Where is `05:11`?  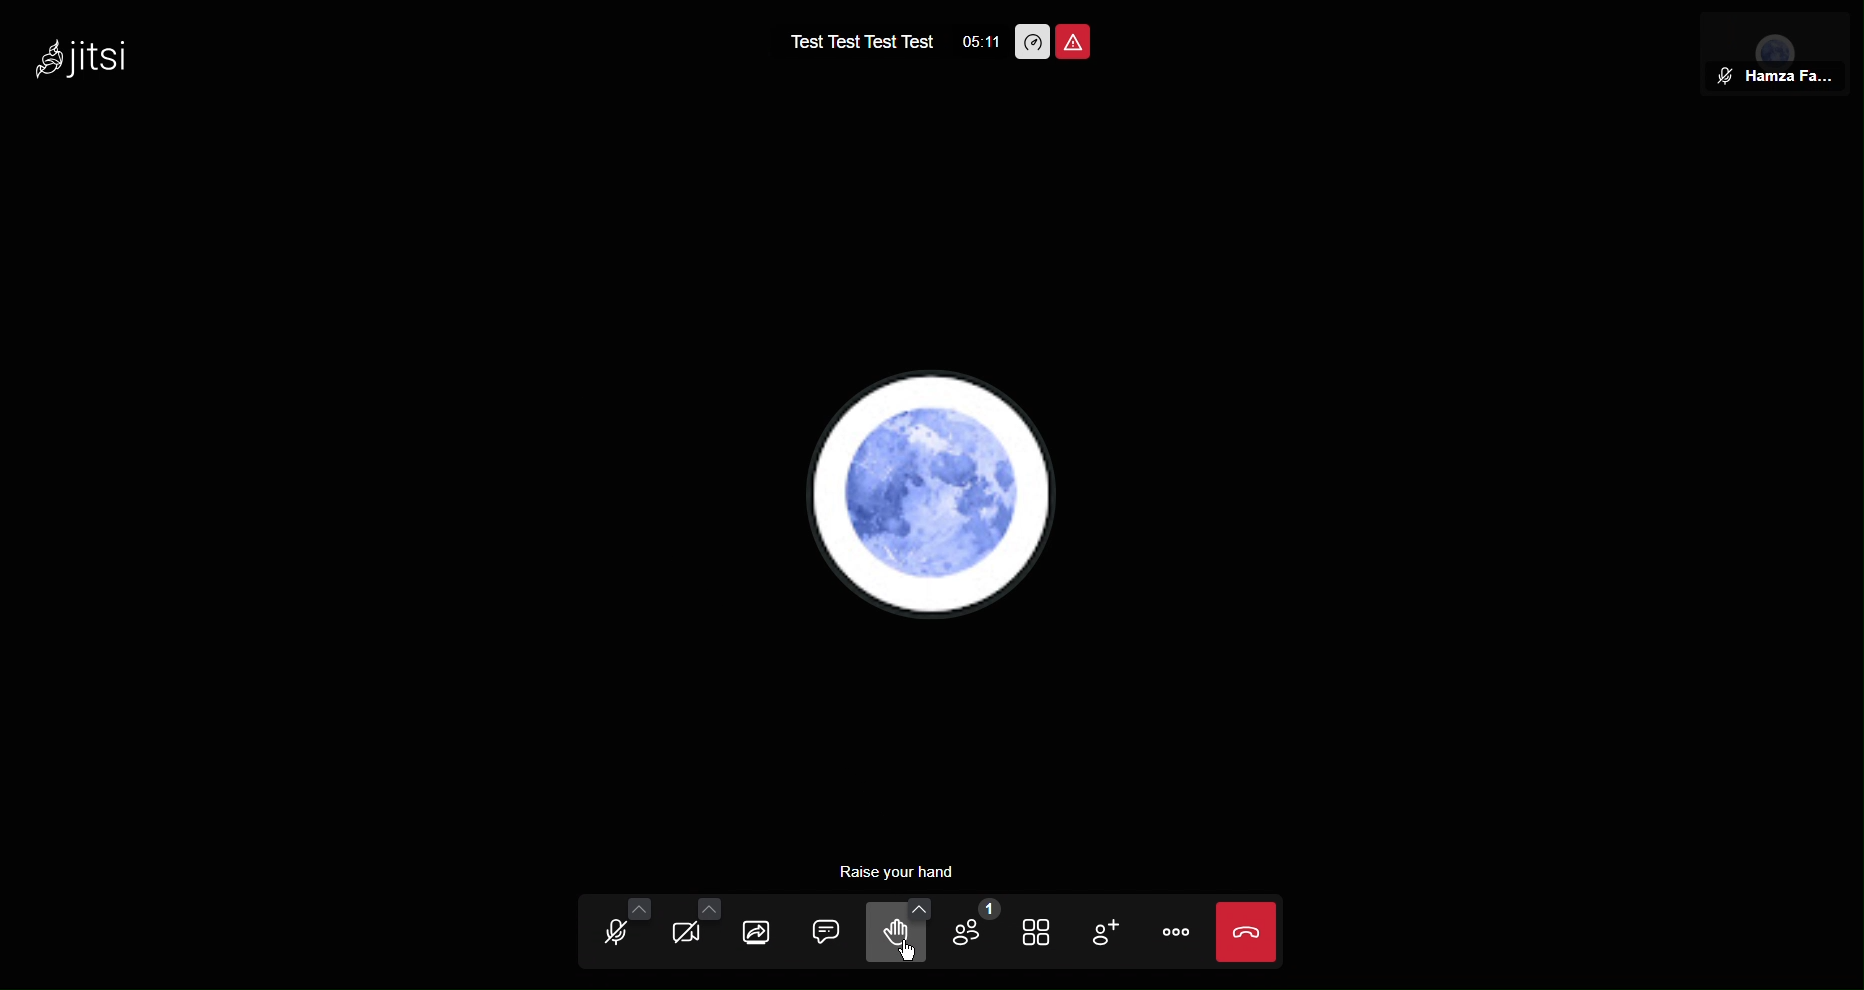
05:11 is located at coordinates (976, 42).